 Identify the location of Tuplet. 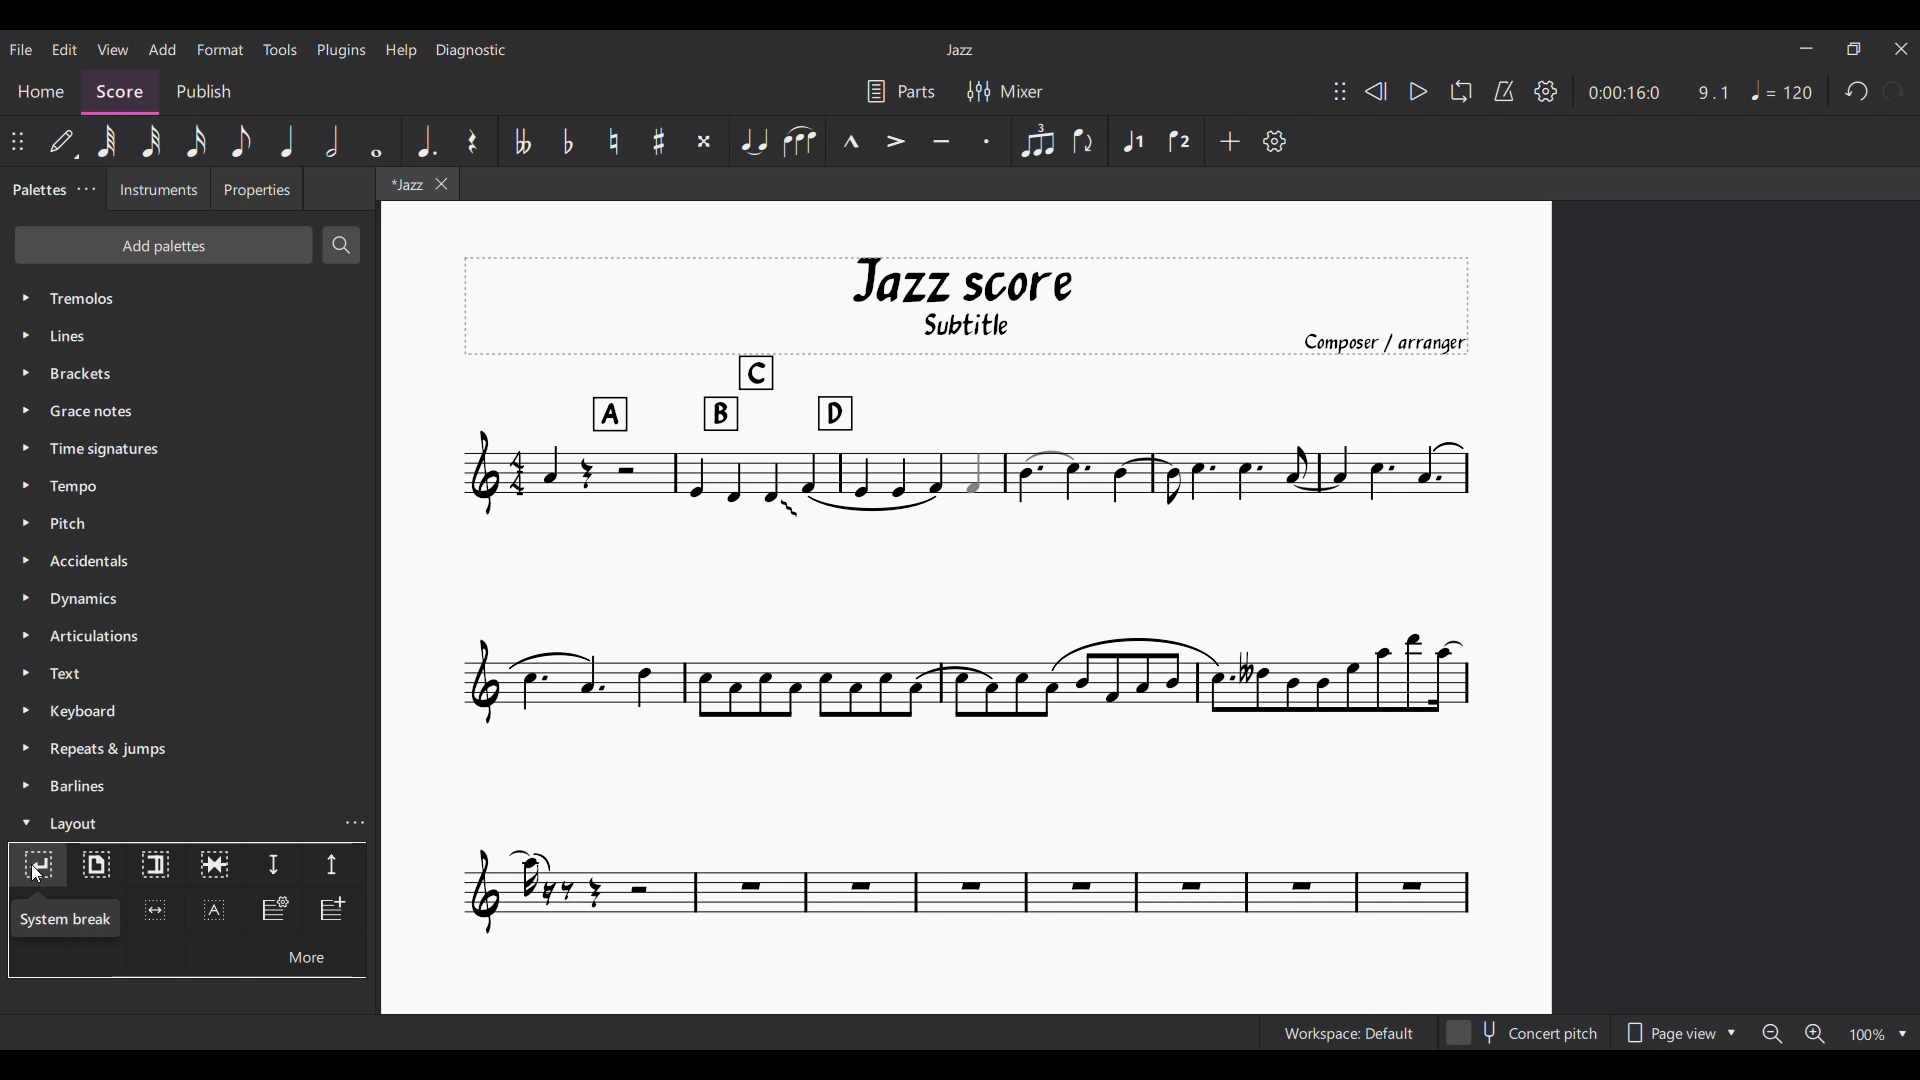
(1037, 141).